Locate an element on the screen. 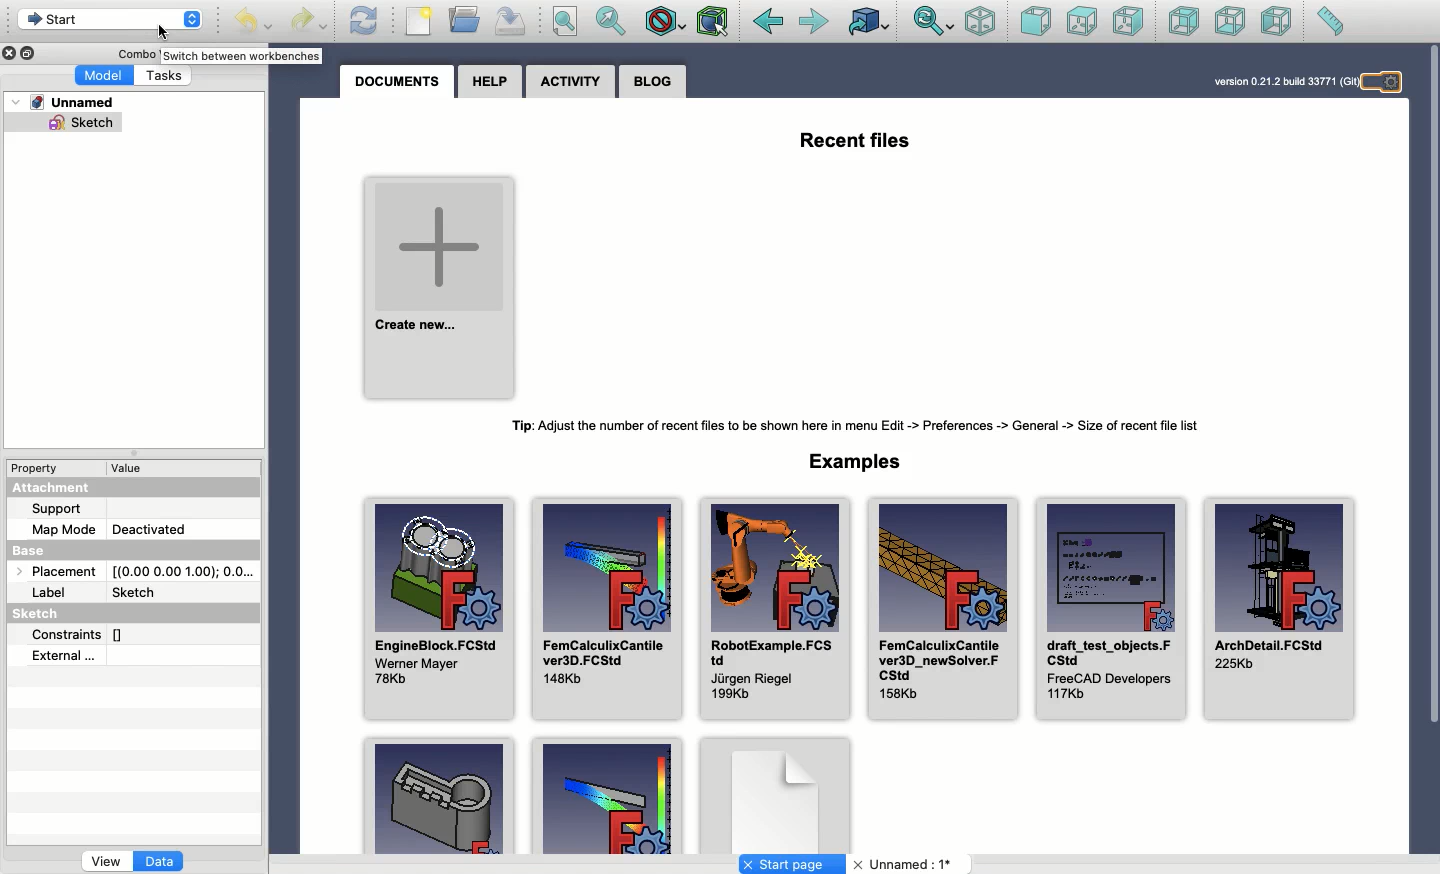 This screenshot has width=1440, height=874. Help is located at coordinates (491, 83).